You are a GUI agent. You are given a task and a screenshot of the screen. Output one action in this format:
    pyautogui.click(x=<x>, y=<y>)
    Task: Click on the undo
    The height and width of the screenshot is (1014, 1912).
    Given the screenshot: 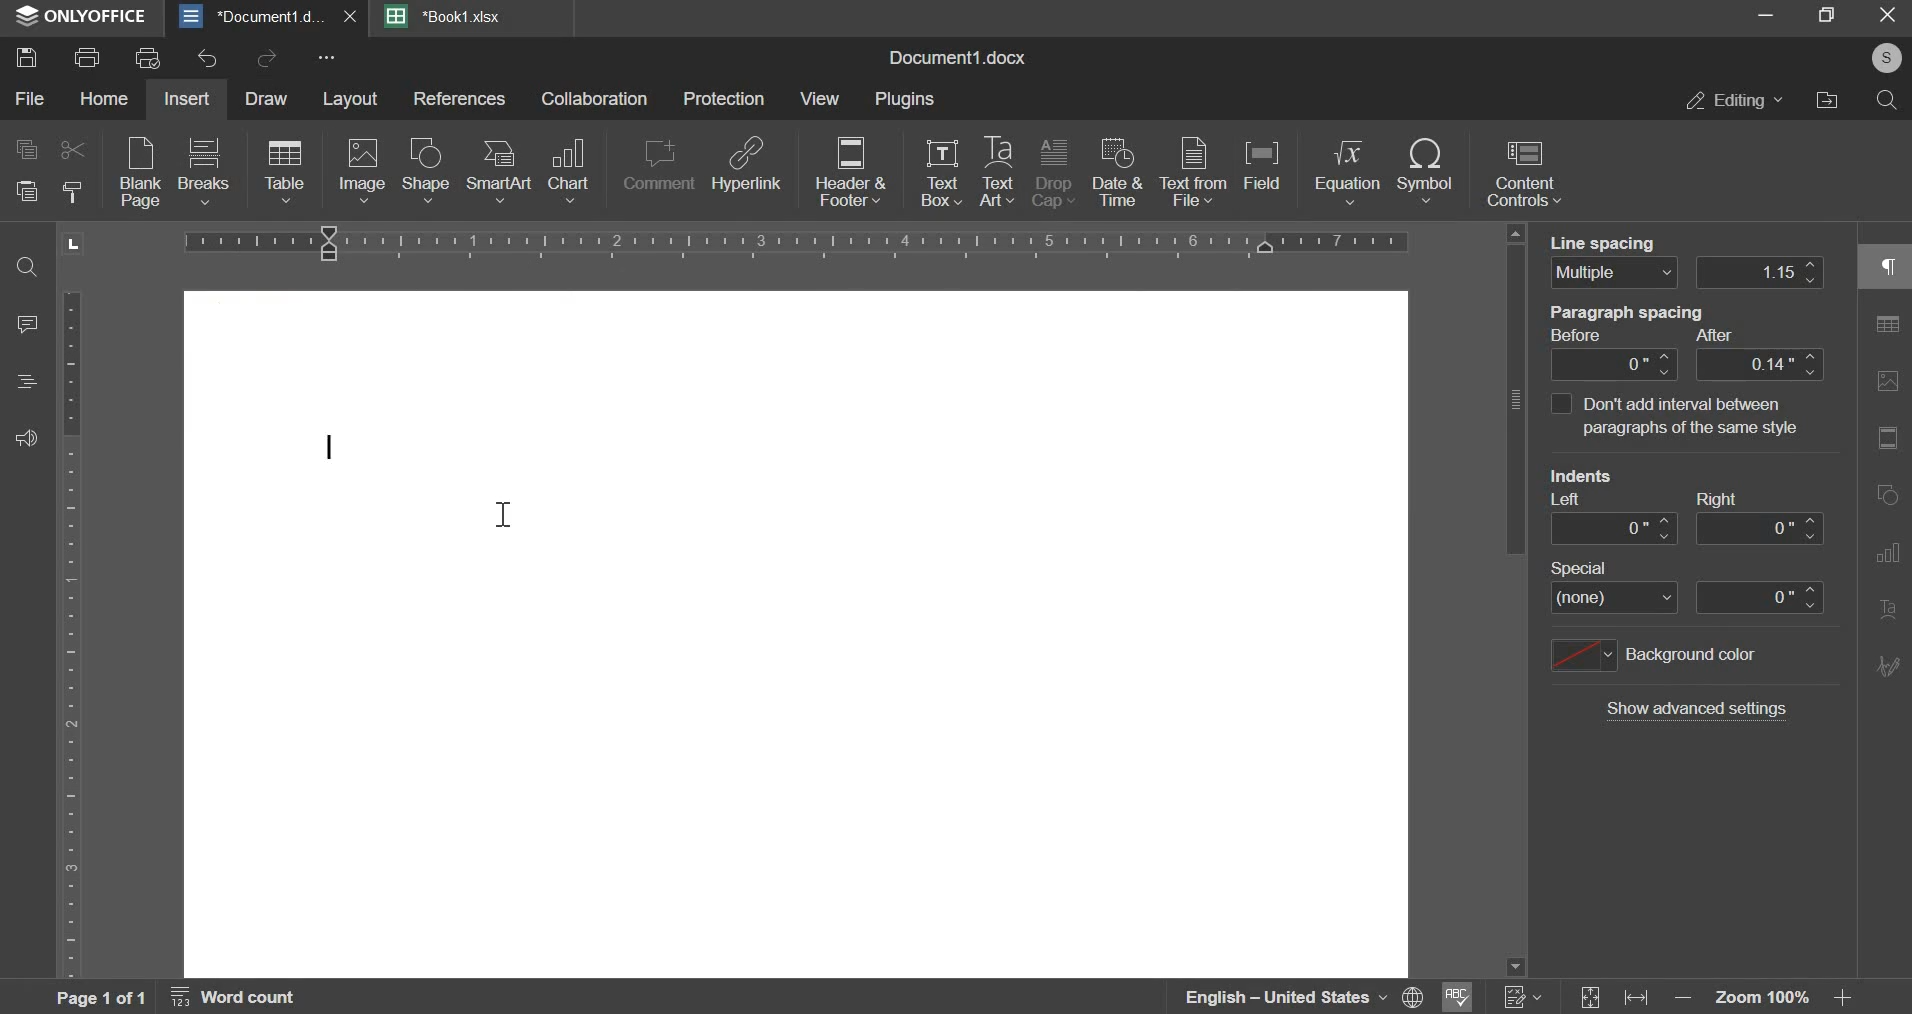 What is the action you would take?
    pyautogui.click(x=208, y=58)
    